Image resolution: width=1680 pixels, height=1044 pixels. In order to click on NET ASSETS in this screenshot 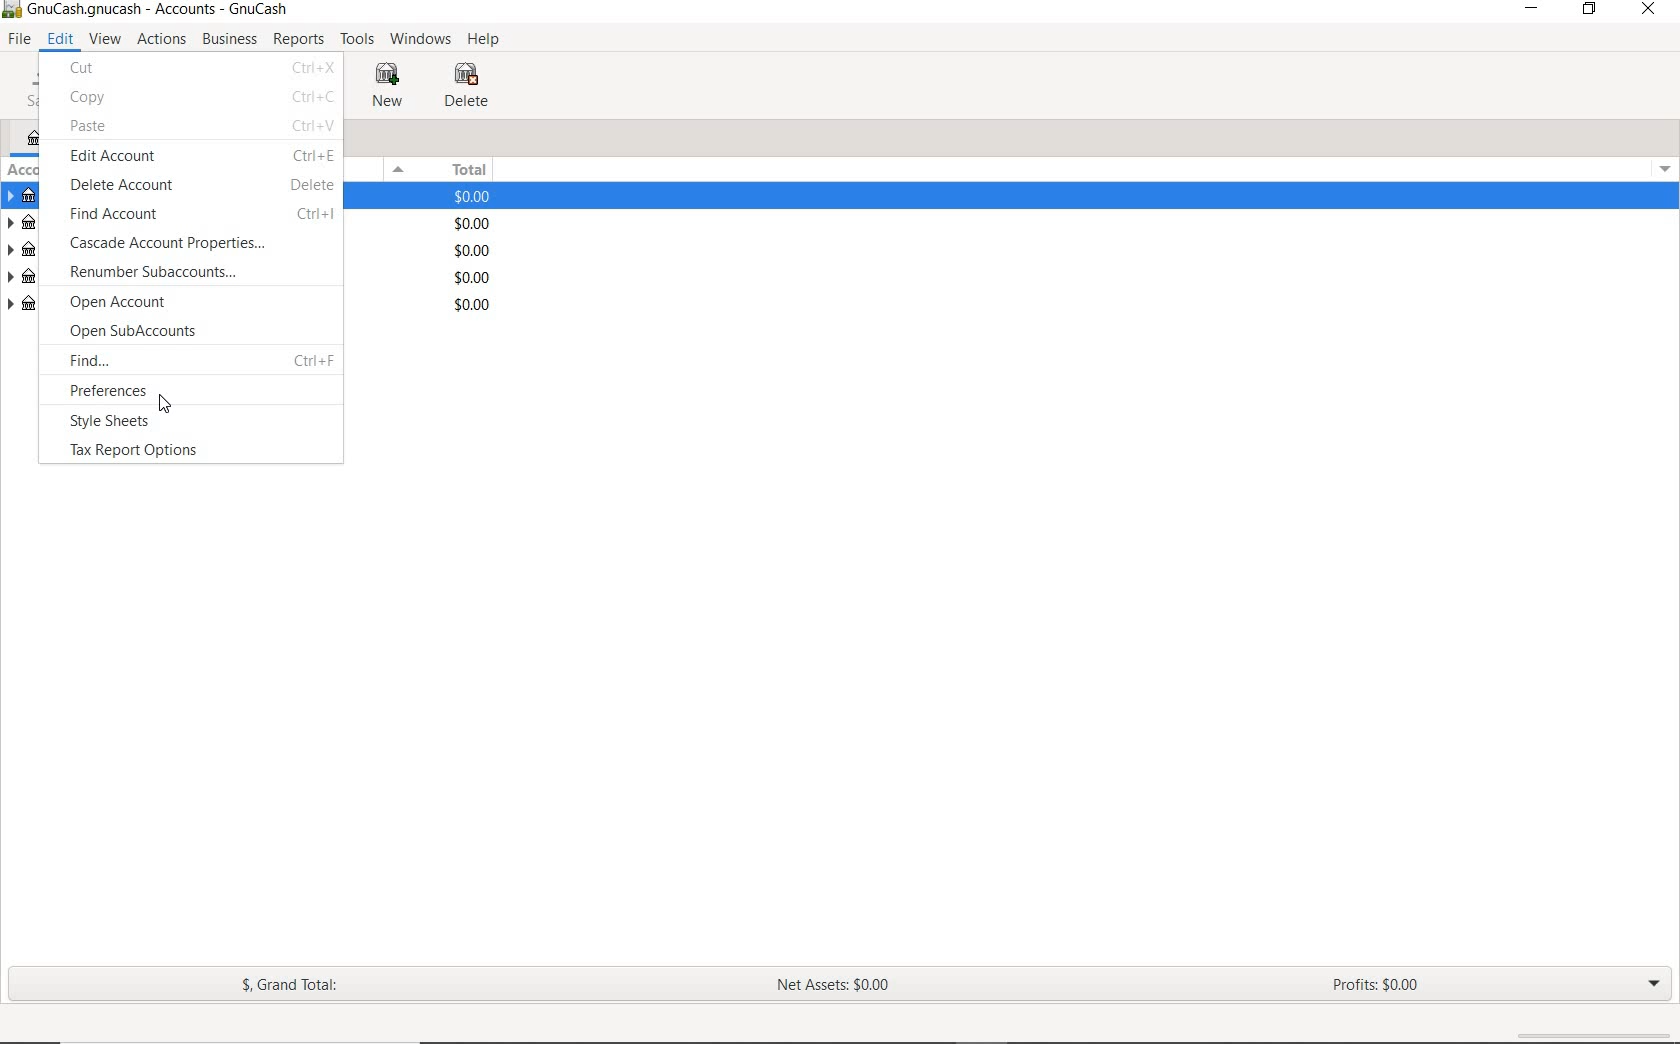, I will do `click(835, 986)`.